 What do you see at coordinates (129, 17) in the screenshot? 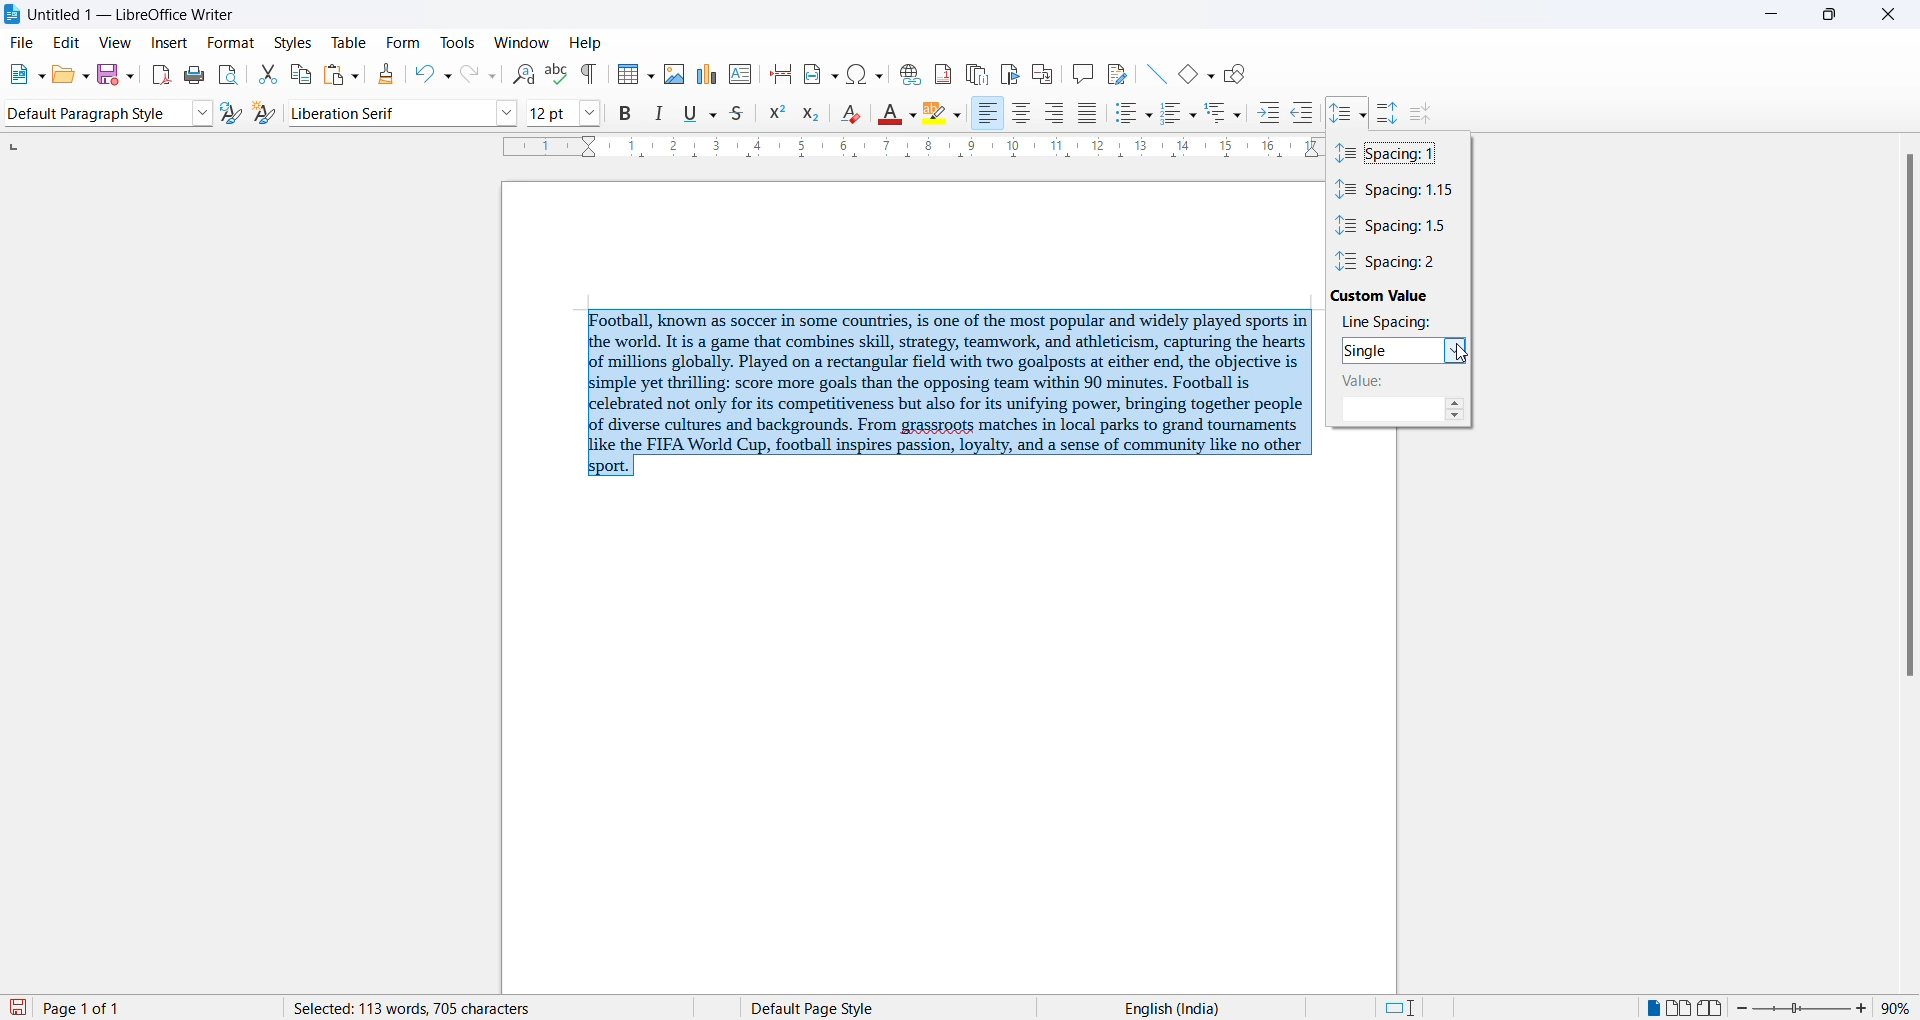
I see `file title` at bounding box center [129, 17].